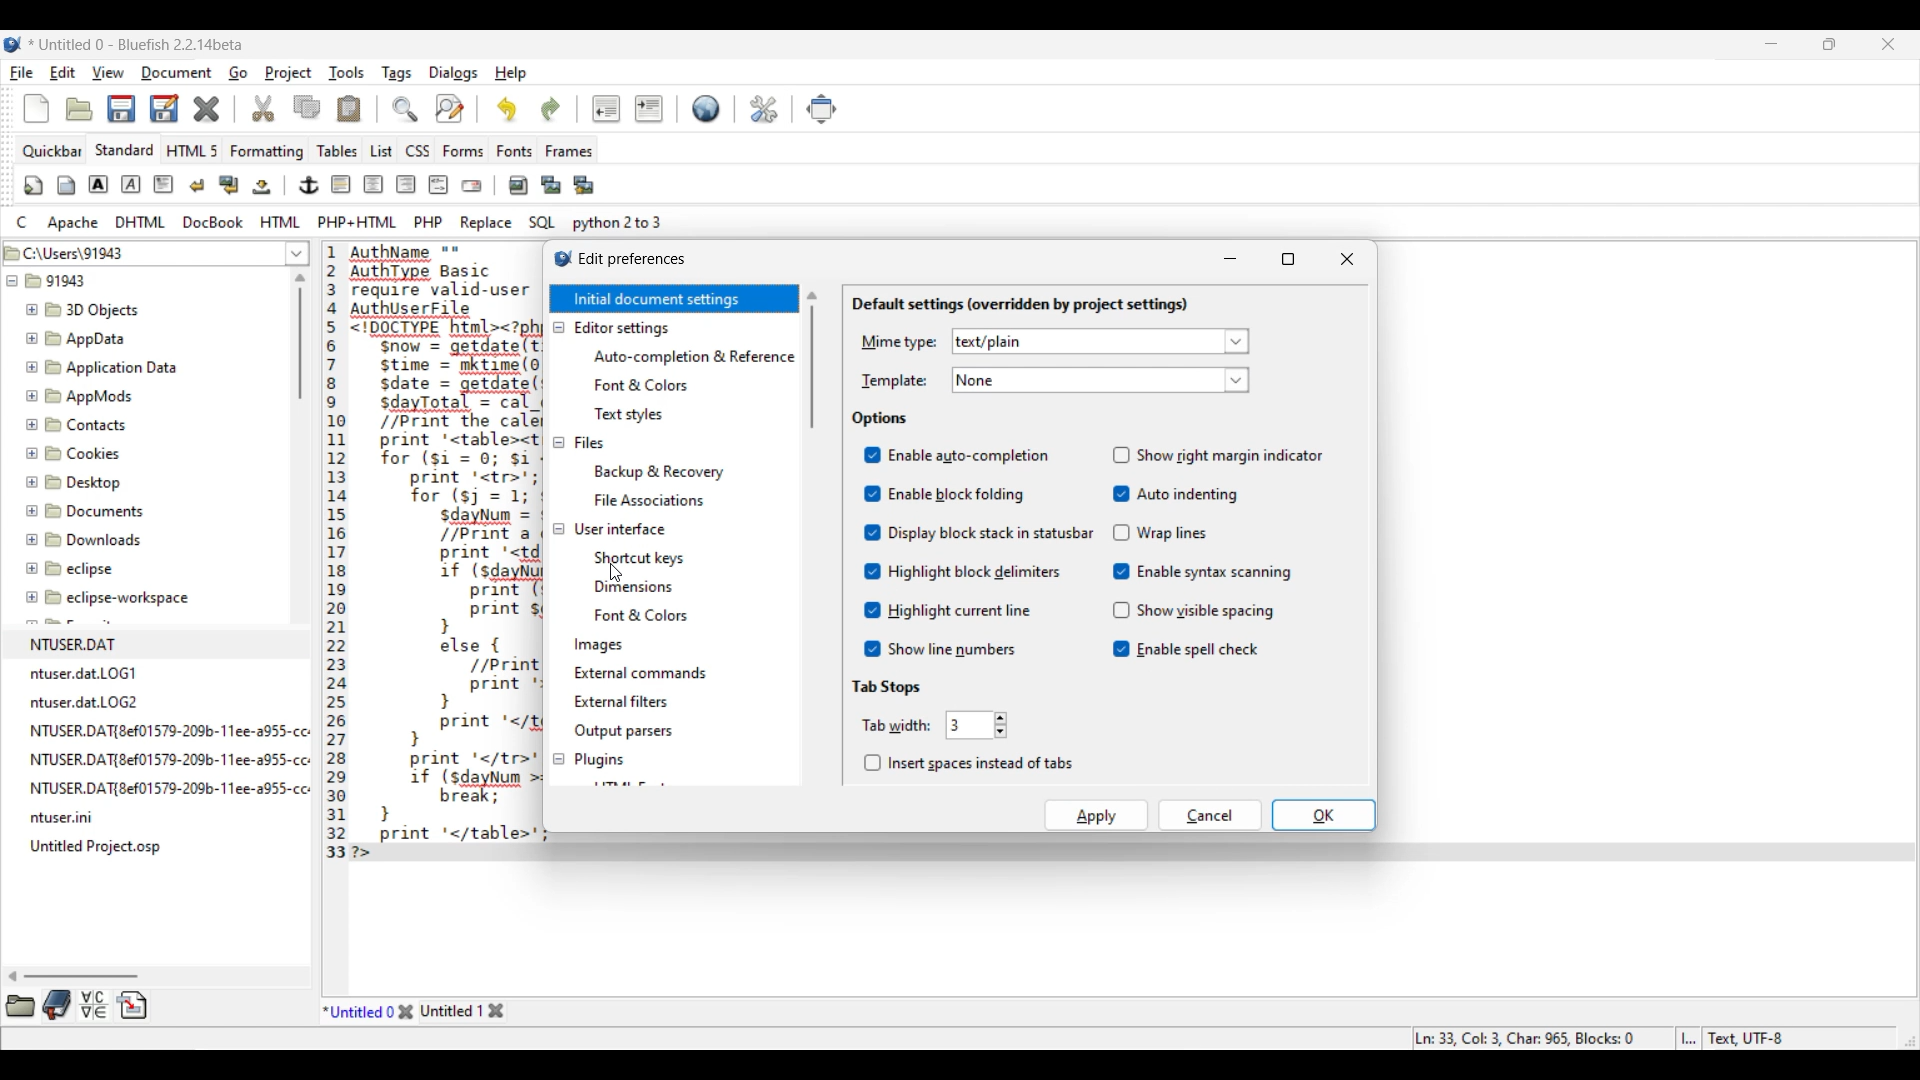 Image resolution: width=1920 pixels, height=1080 pixels. What do you see at coordinates (880, 419) in the screenshot?
I see `Section title` at bounding box center [880, 419].